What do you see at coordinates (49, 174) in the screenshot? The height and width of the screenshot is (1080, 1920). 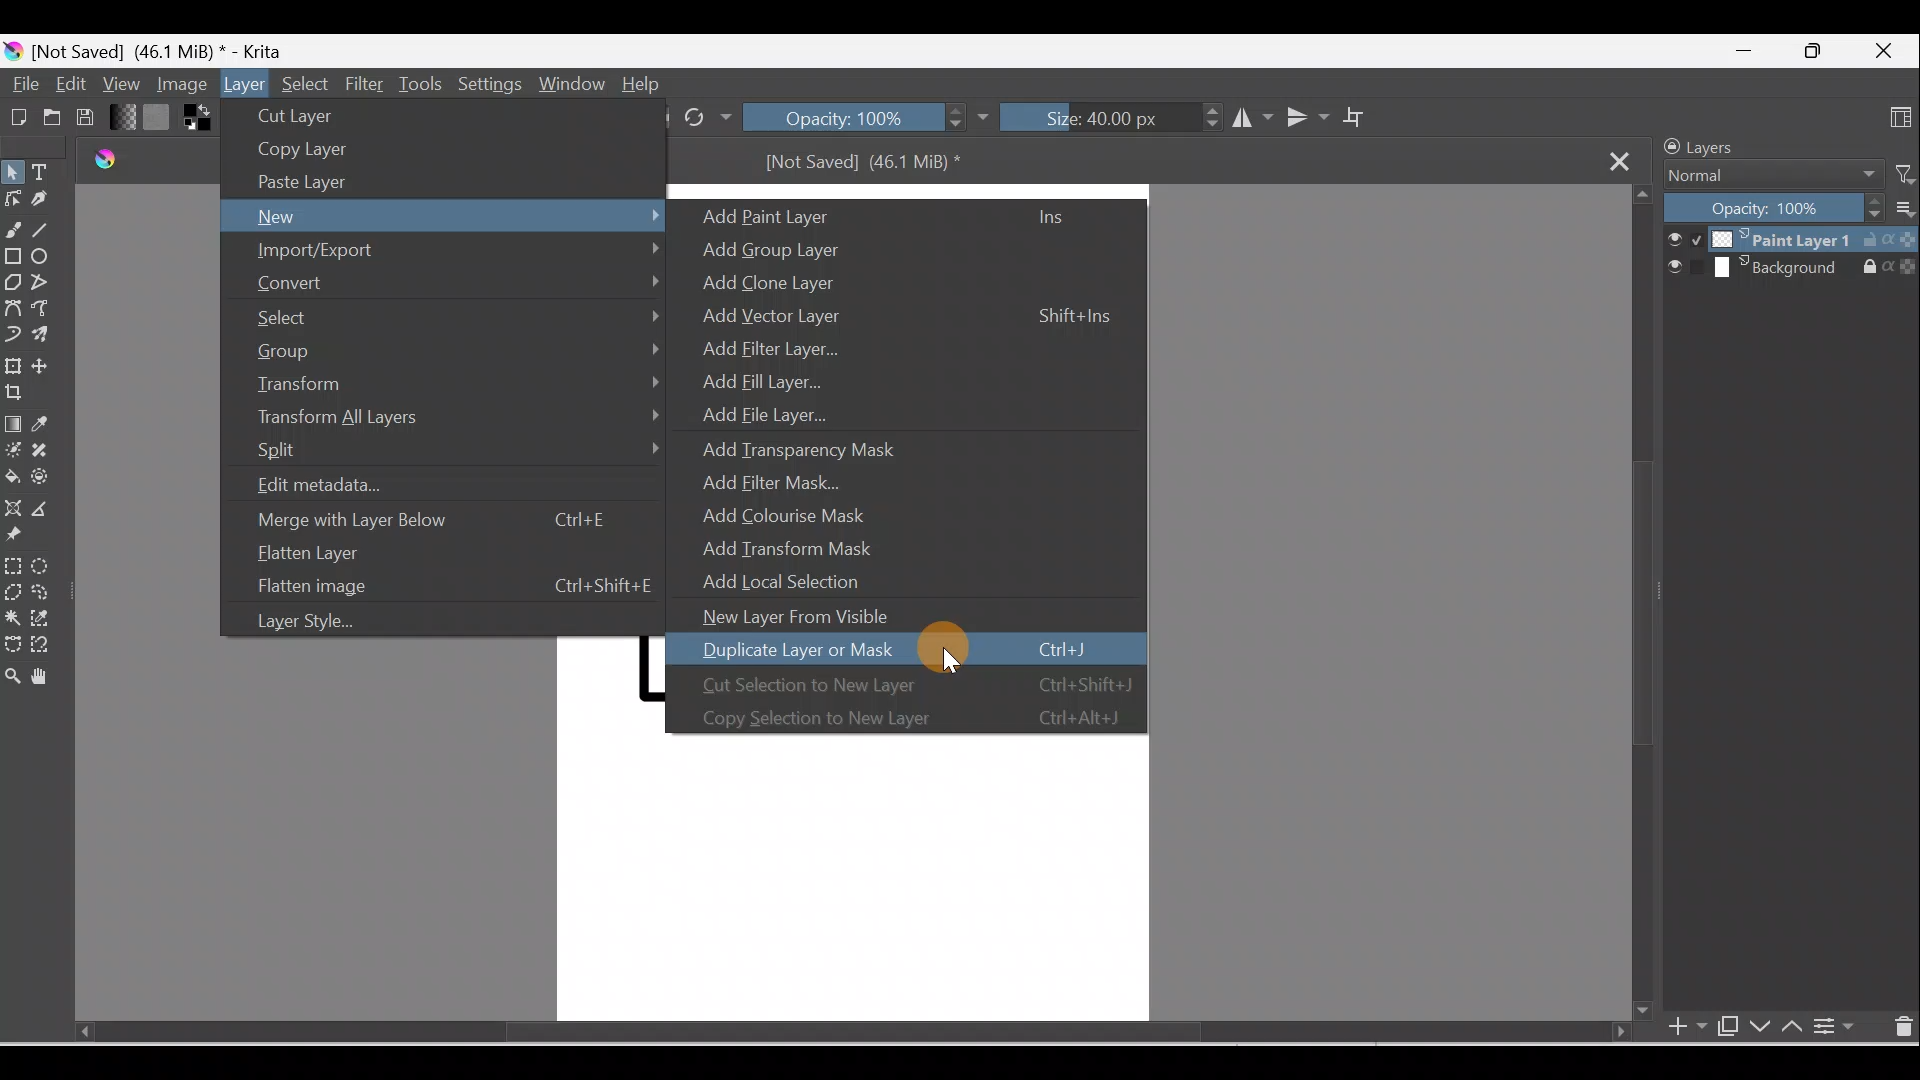 I see `Text tool` at bounding box center [49, 174].